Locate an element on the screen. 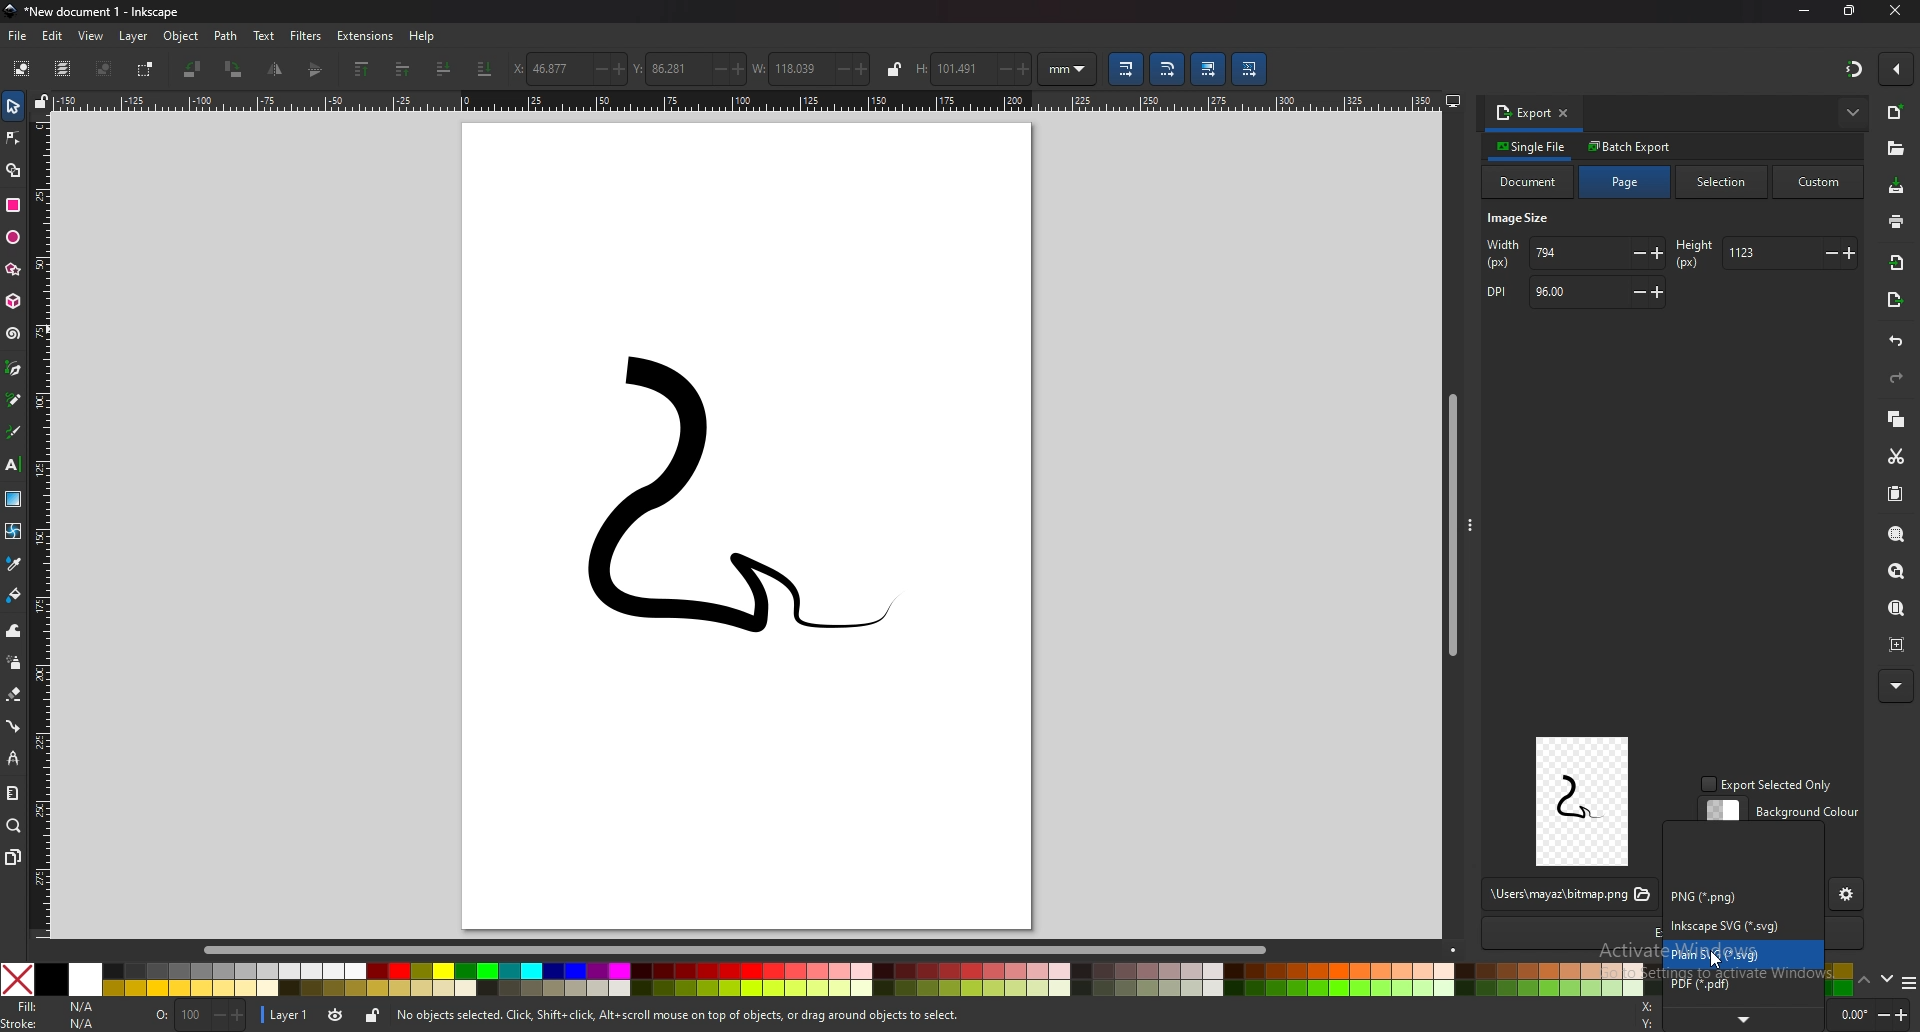 Image resolution: width=1920 pixels, height=1032 pixels. preview is located at coordinates (1583, 801).